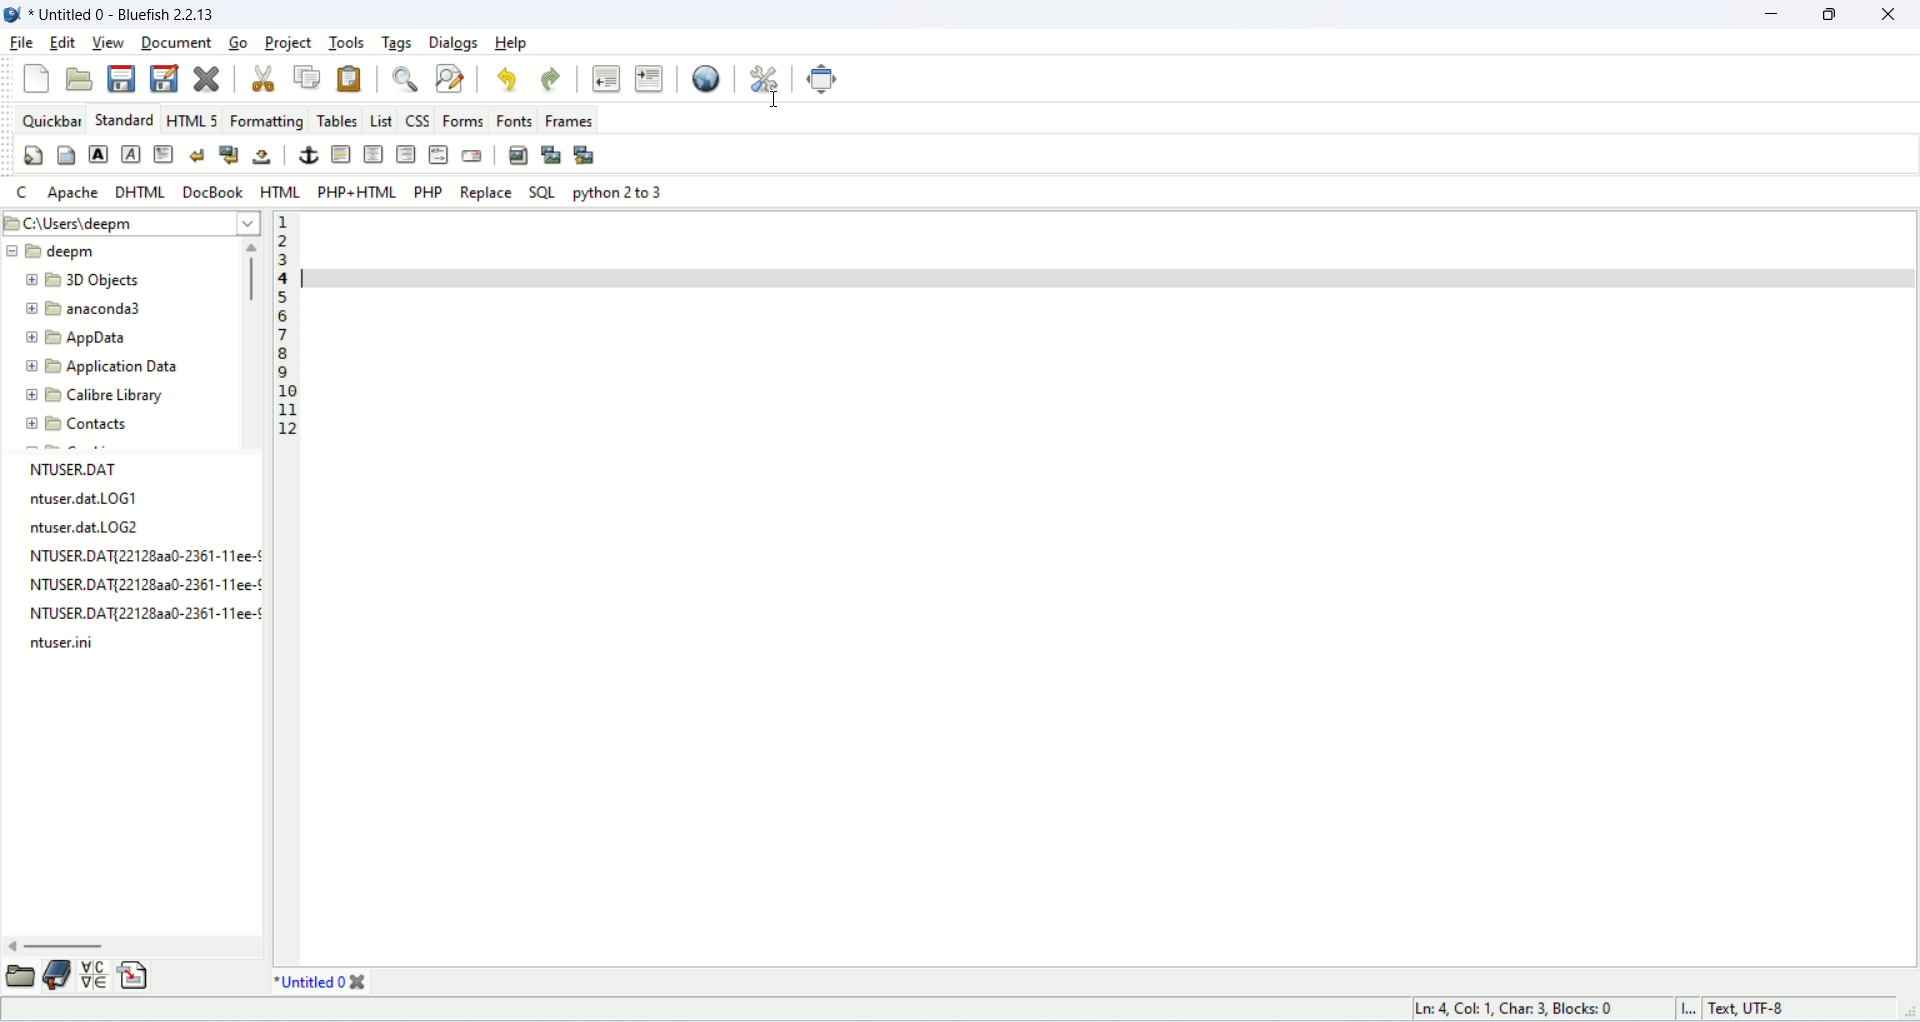  What do you see at coordinates (141, 194) in the screenshot?
I see `DHTML` at bounding box center [141, 194].